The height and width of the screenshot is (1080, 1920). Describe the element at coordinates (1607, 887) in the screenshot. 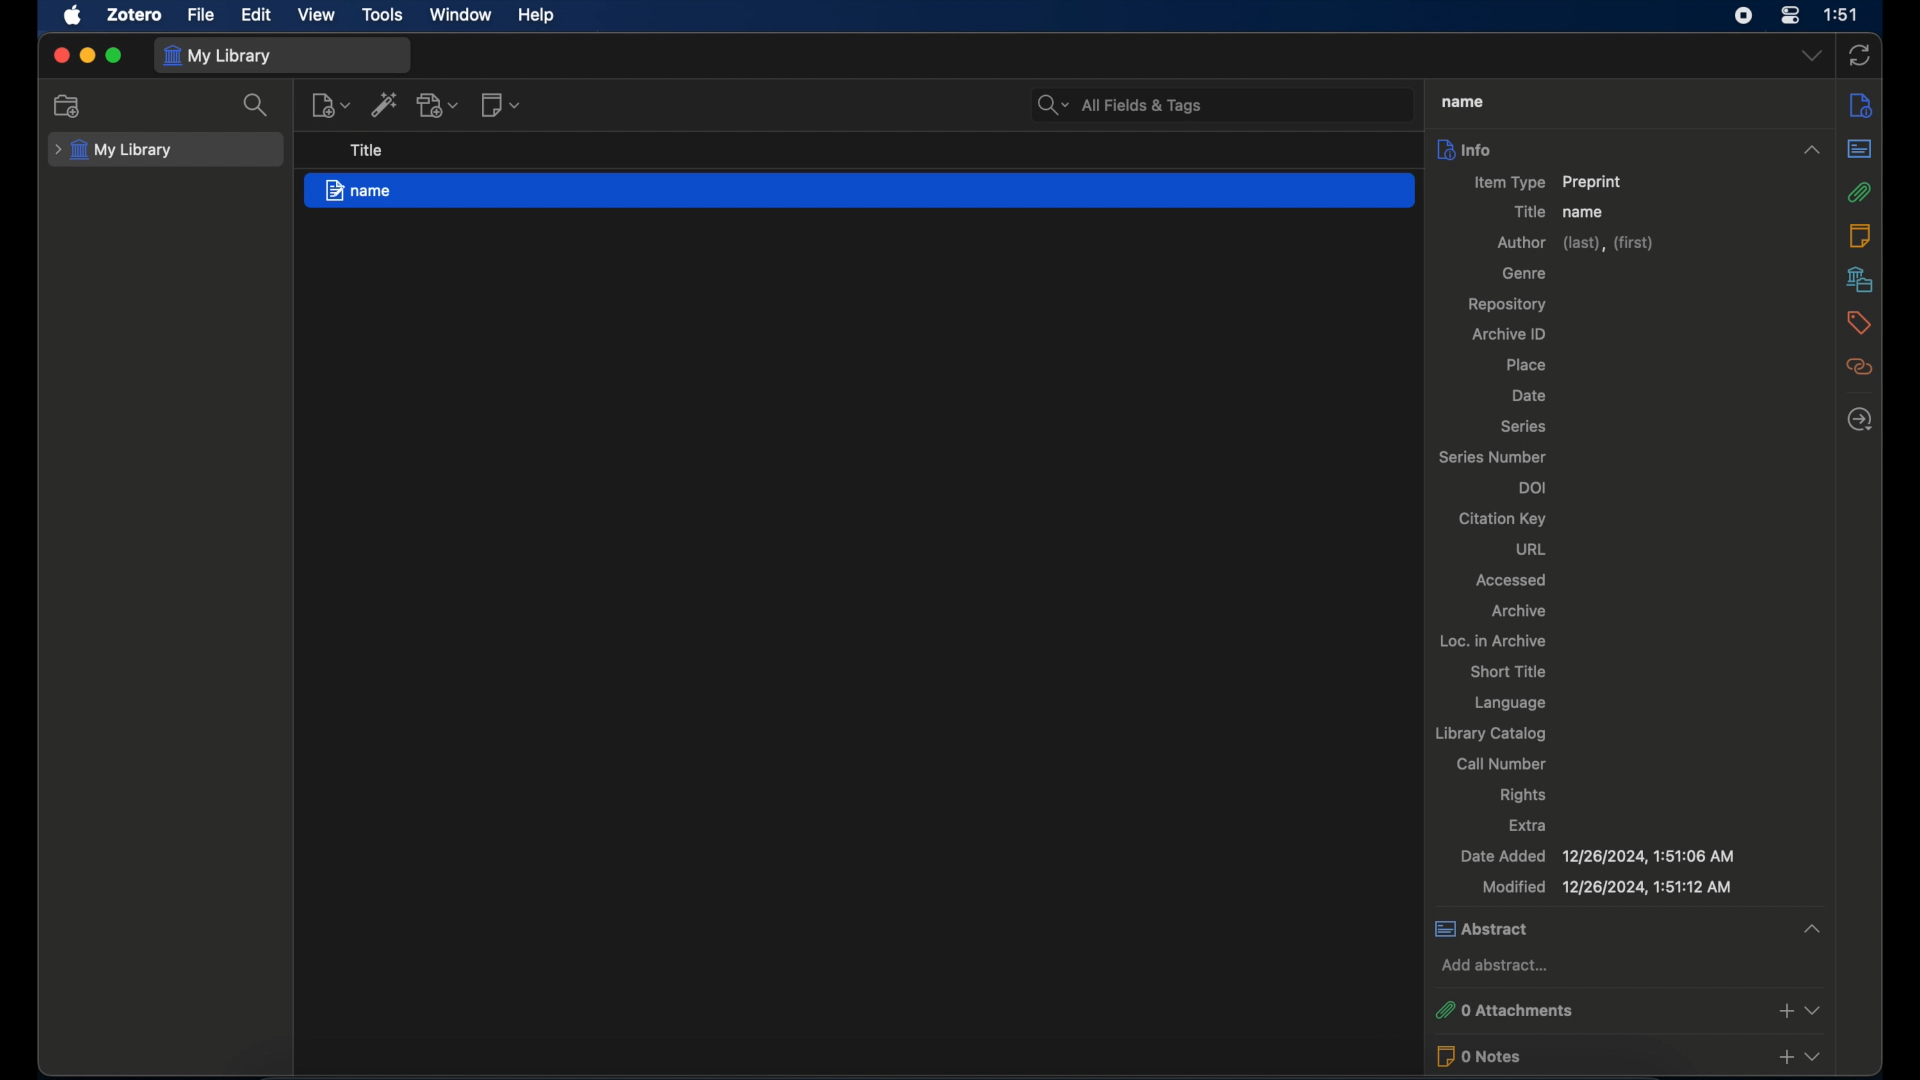

I see `modified 12/26/2024, 1:51:06 AM` at that location.